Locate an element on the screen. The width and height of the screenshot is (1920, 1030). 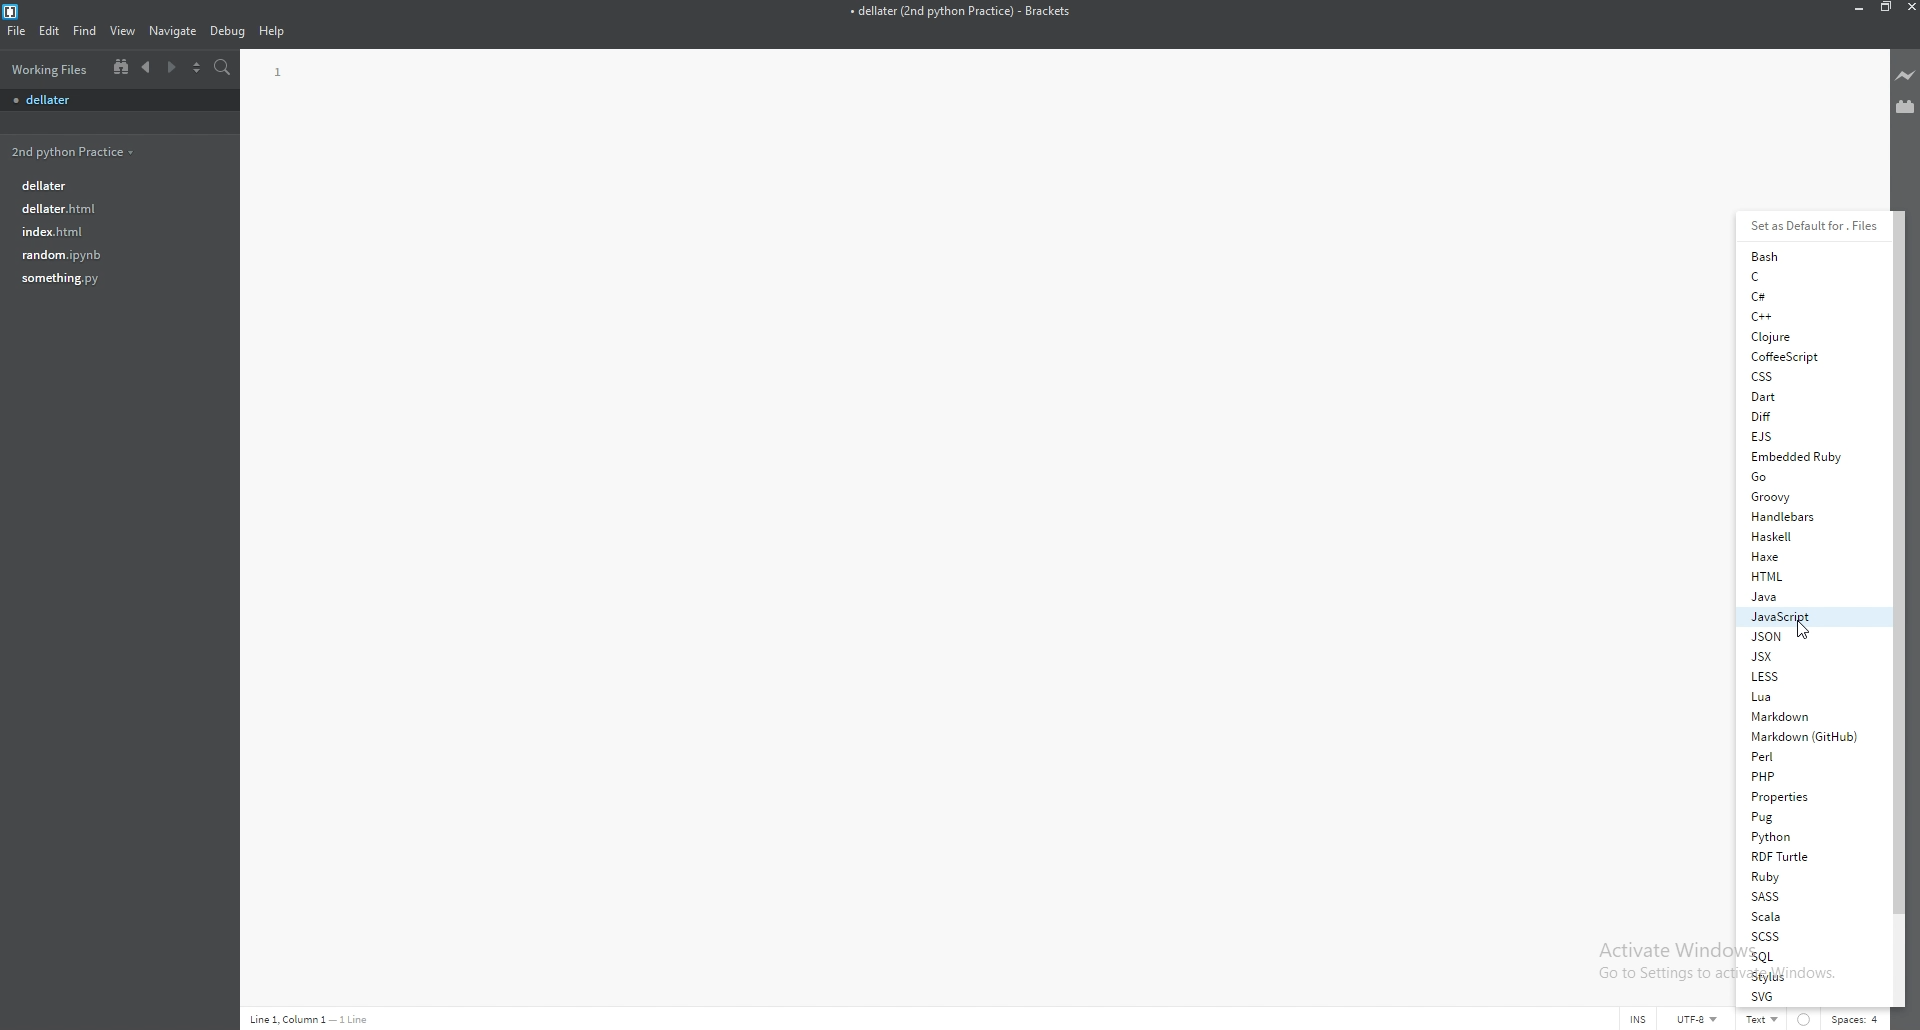
folder is located at coordinates (71, 150).